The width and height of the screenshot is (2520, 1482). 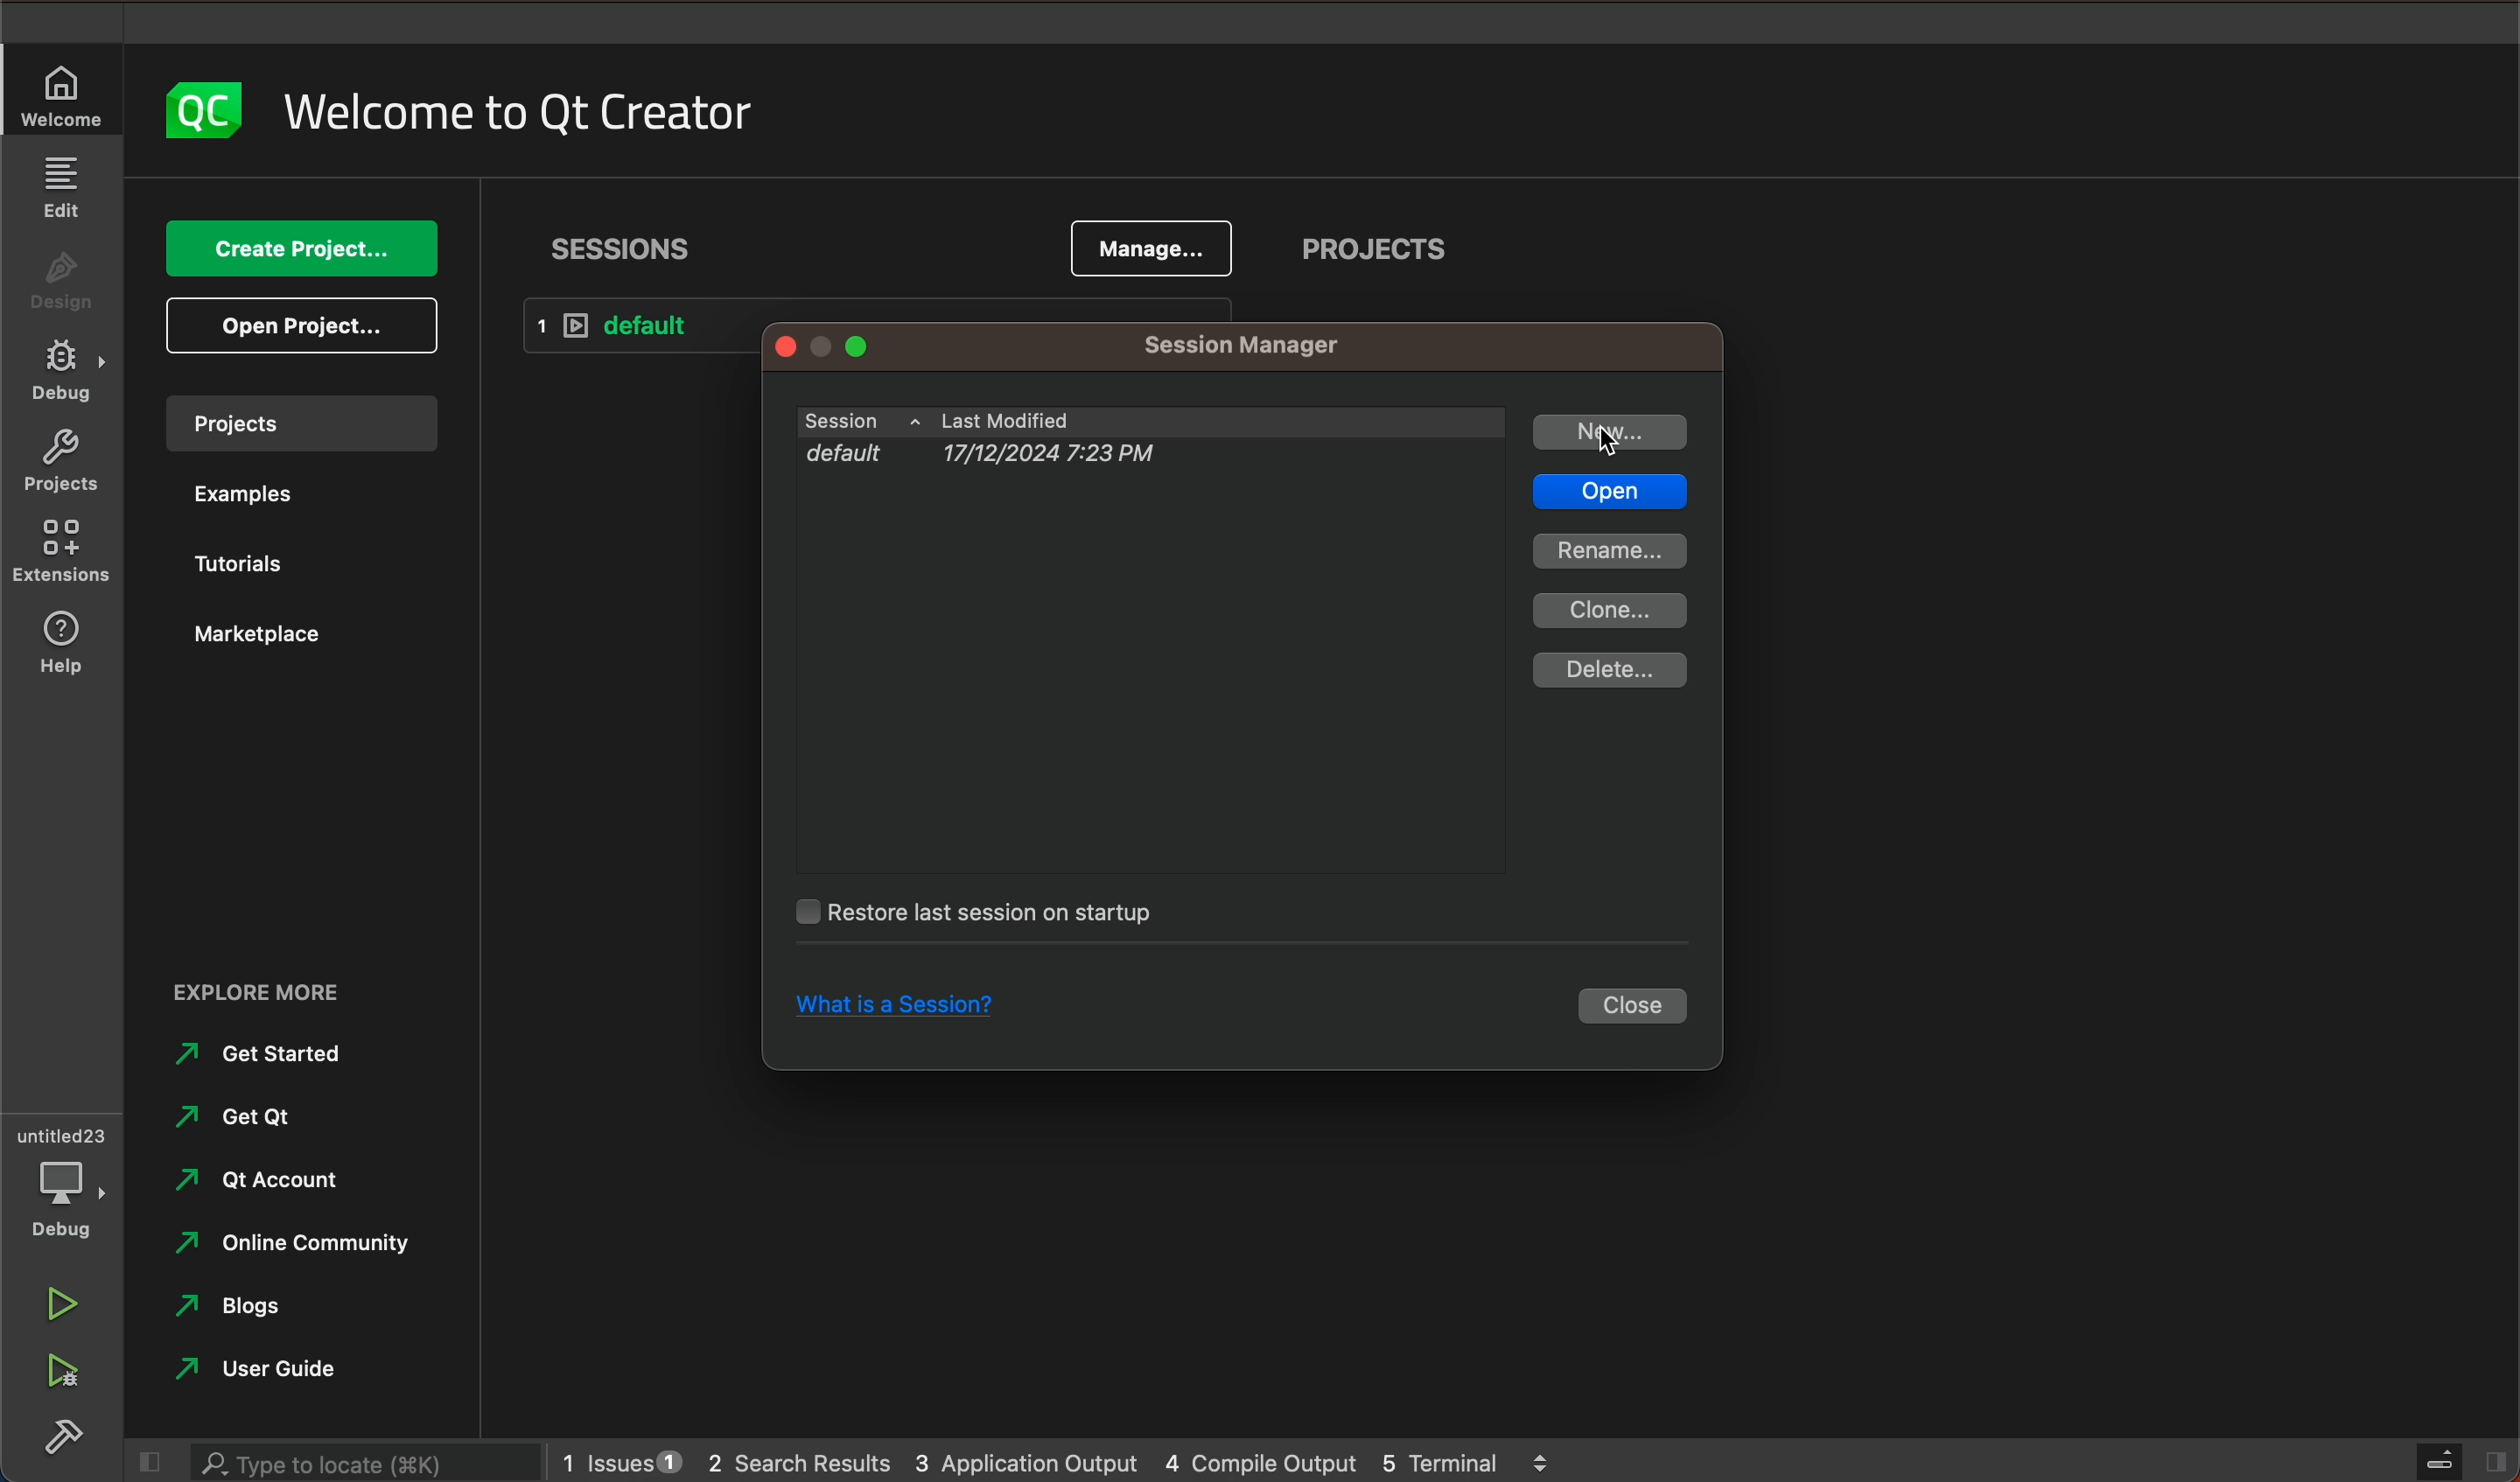 I want to click on run debug, so click(x=59, y=1371).